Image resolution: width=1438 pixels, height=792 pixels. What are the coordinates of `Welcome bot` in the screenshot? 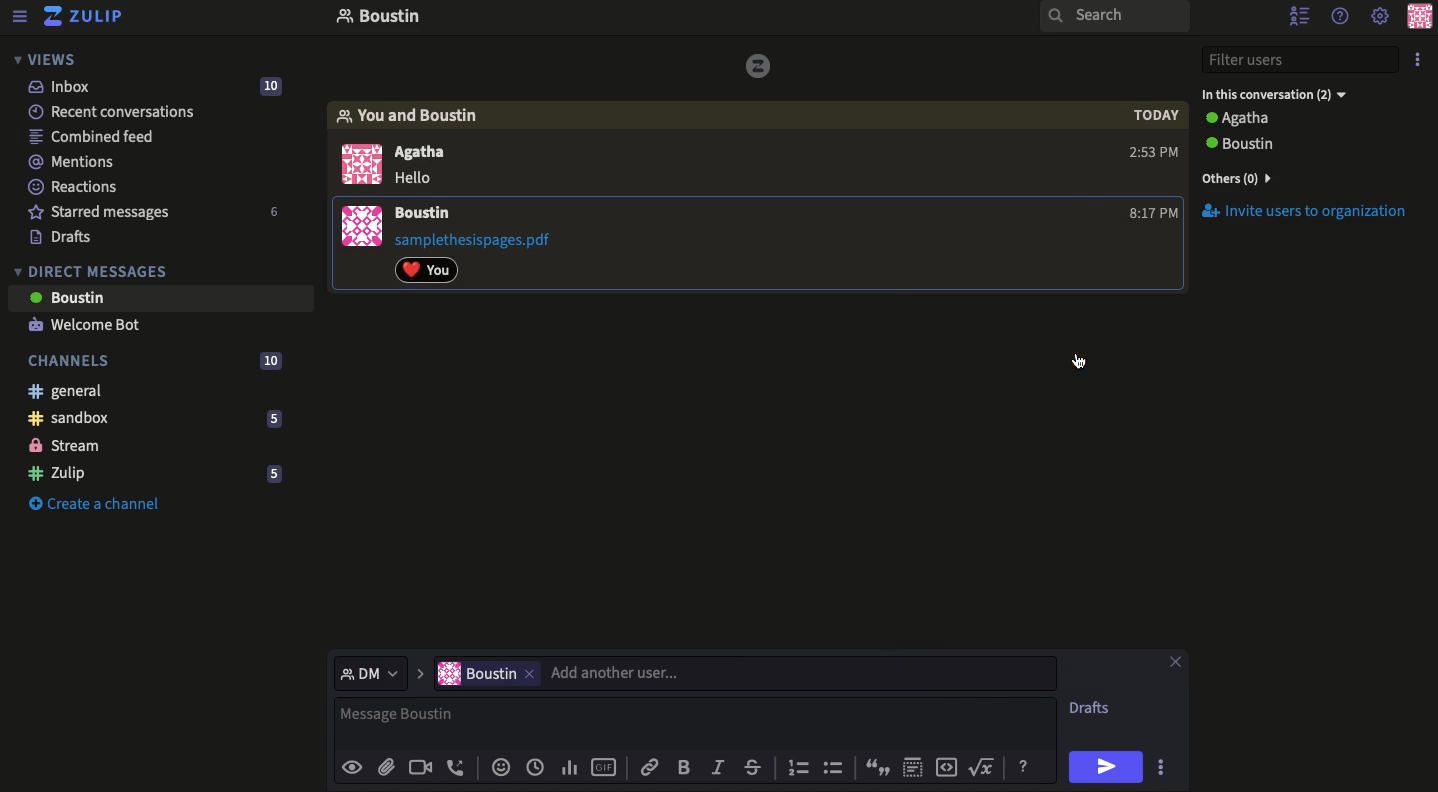 It's located at (90, 326).